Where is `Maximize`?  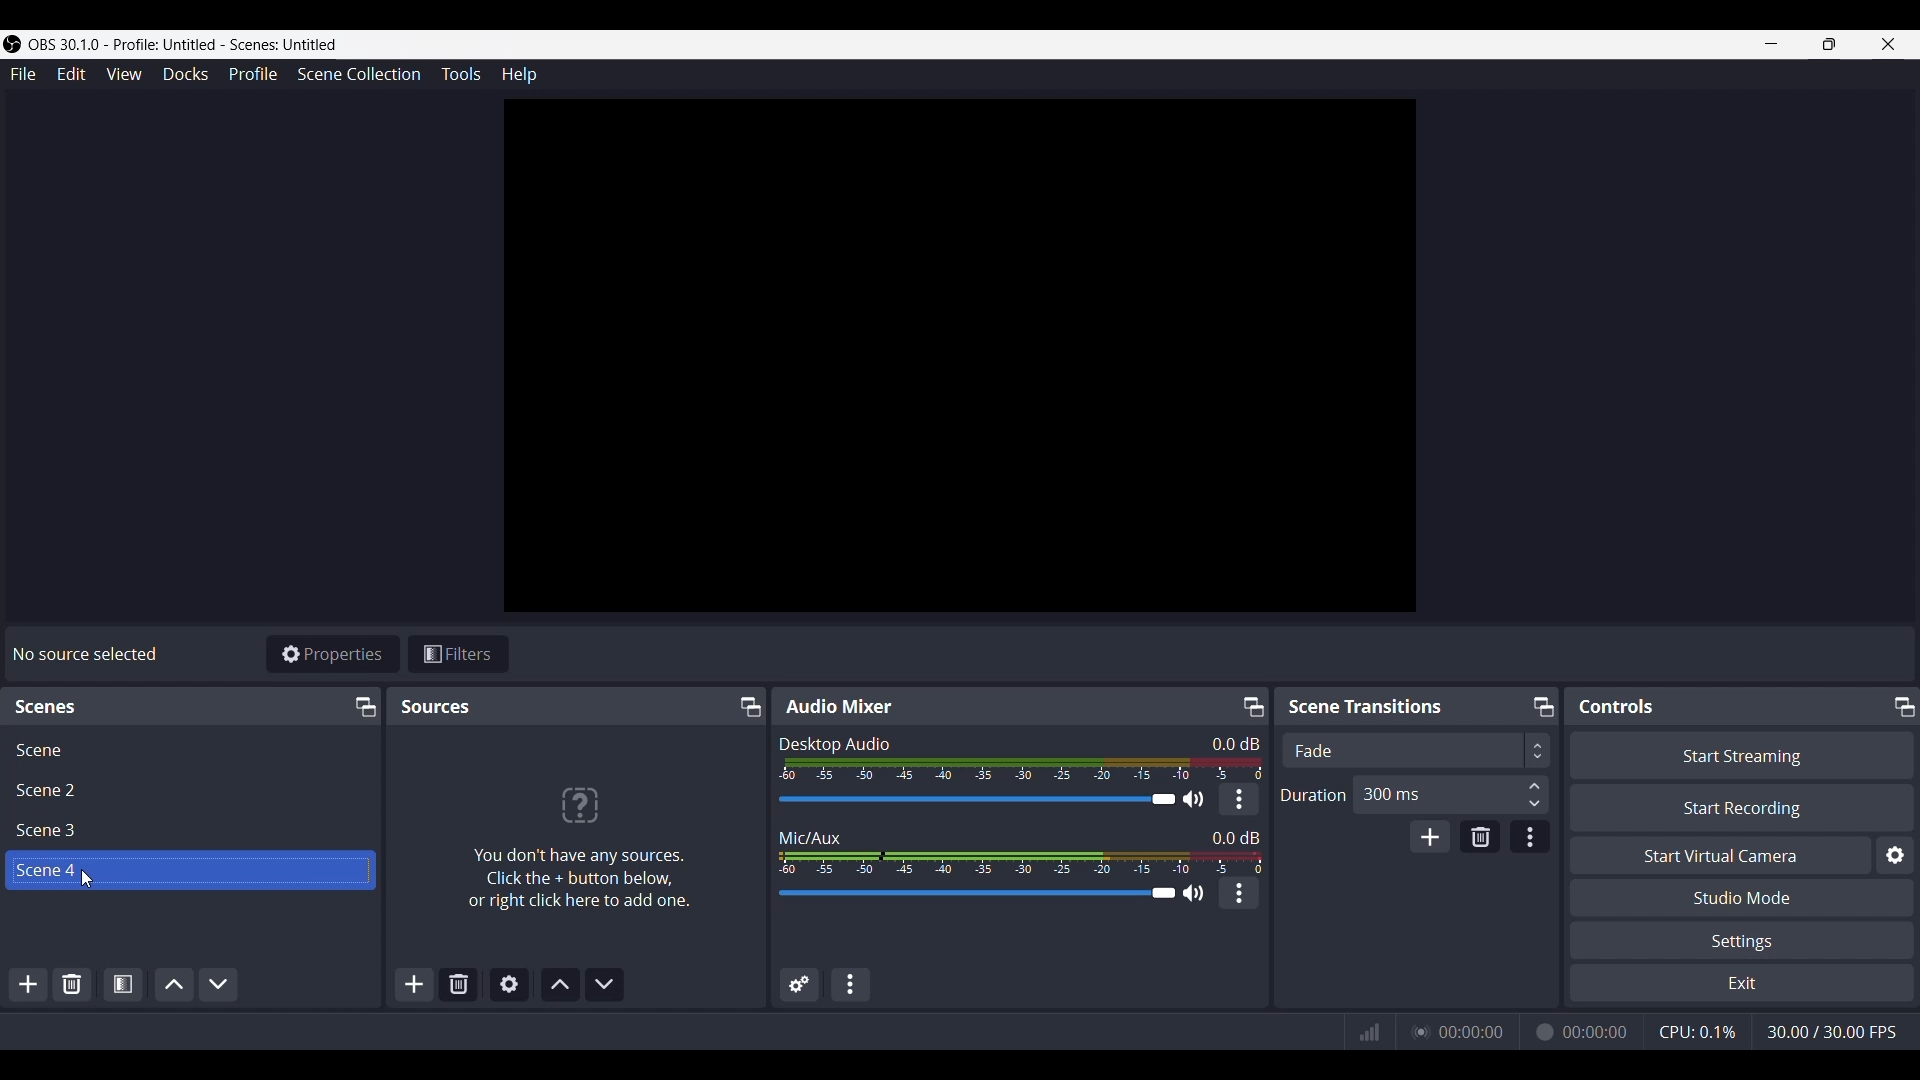
Maximize is located at coordinates (1830, 44).